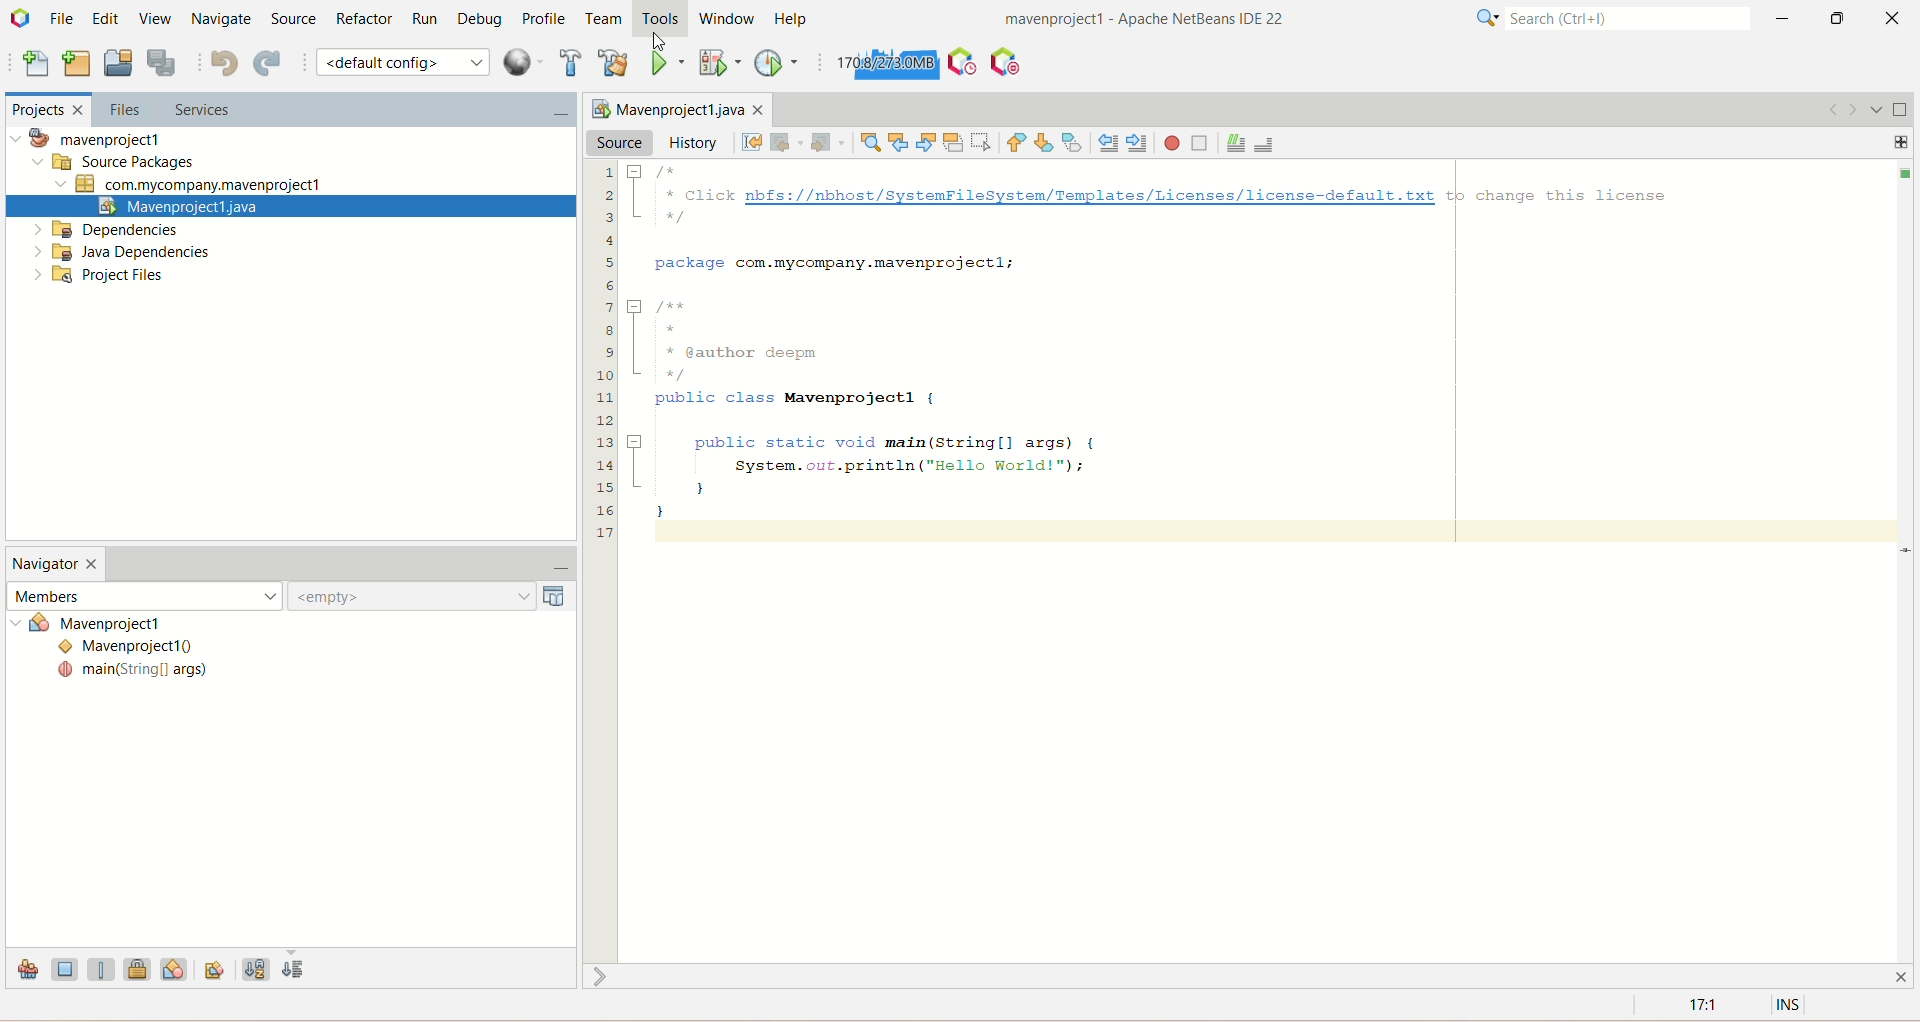 The width and height of the screenshot is (1920, 1022). What do you see at coordinates (567, 62) in the screenshot?
I see `build project` at bounding box center [567, 62].